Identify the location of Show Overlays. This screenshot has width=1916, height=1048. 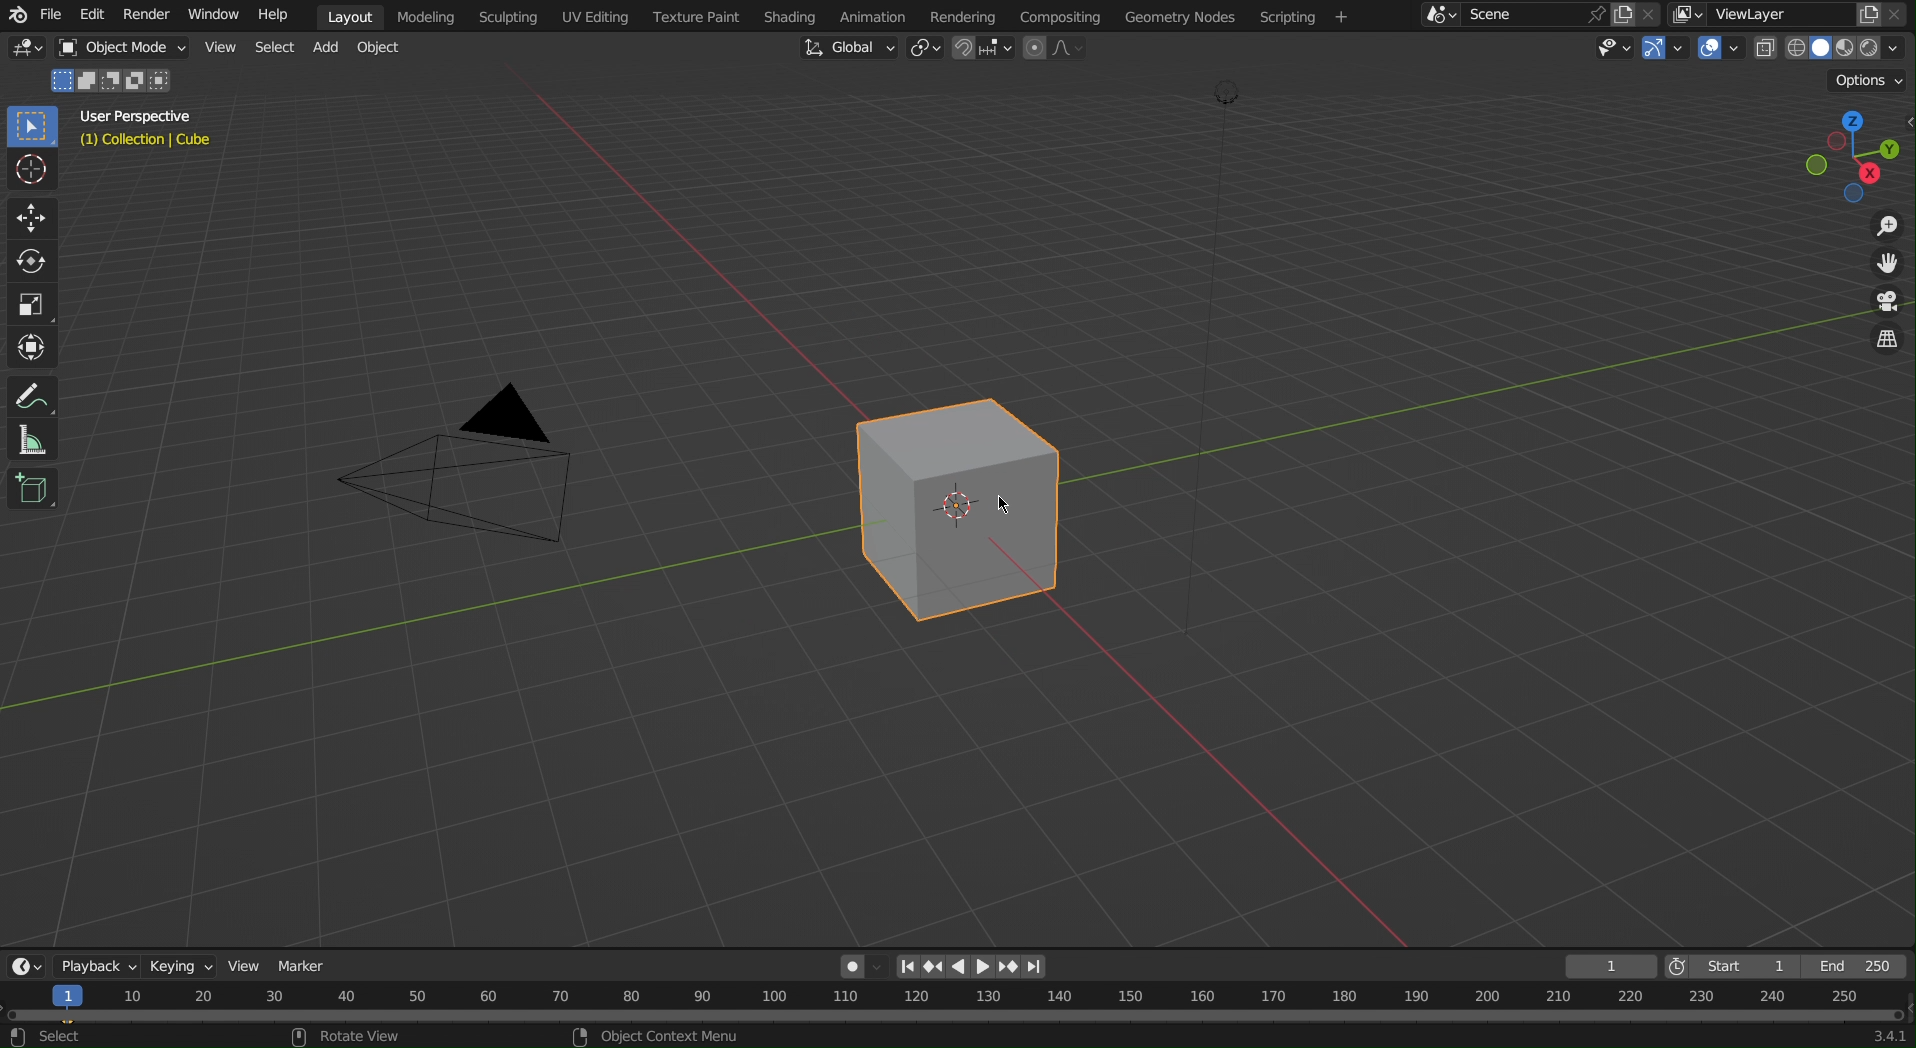
(1717, 52).